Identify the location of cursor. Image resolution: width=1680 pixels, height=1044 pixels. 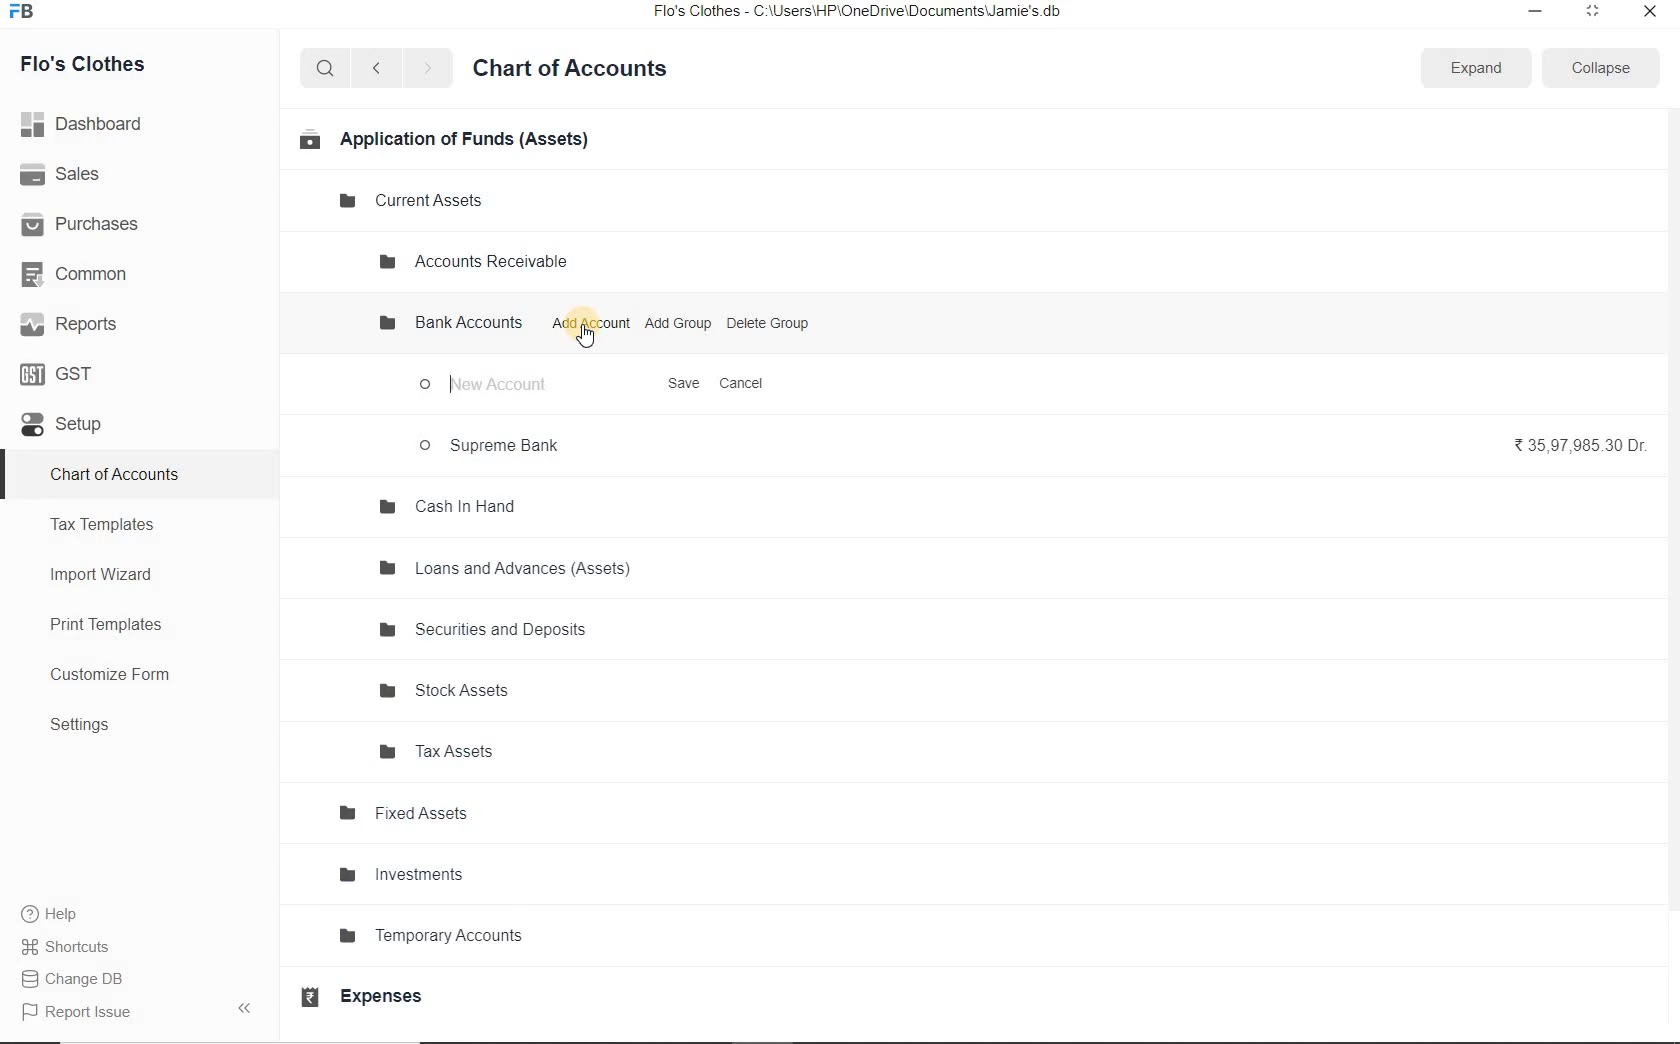
(588, 345).